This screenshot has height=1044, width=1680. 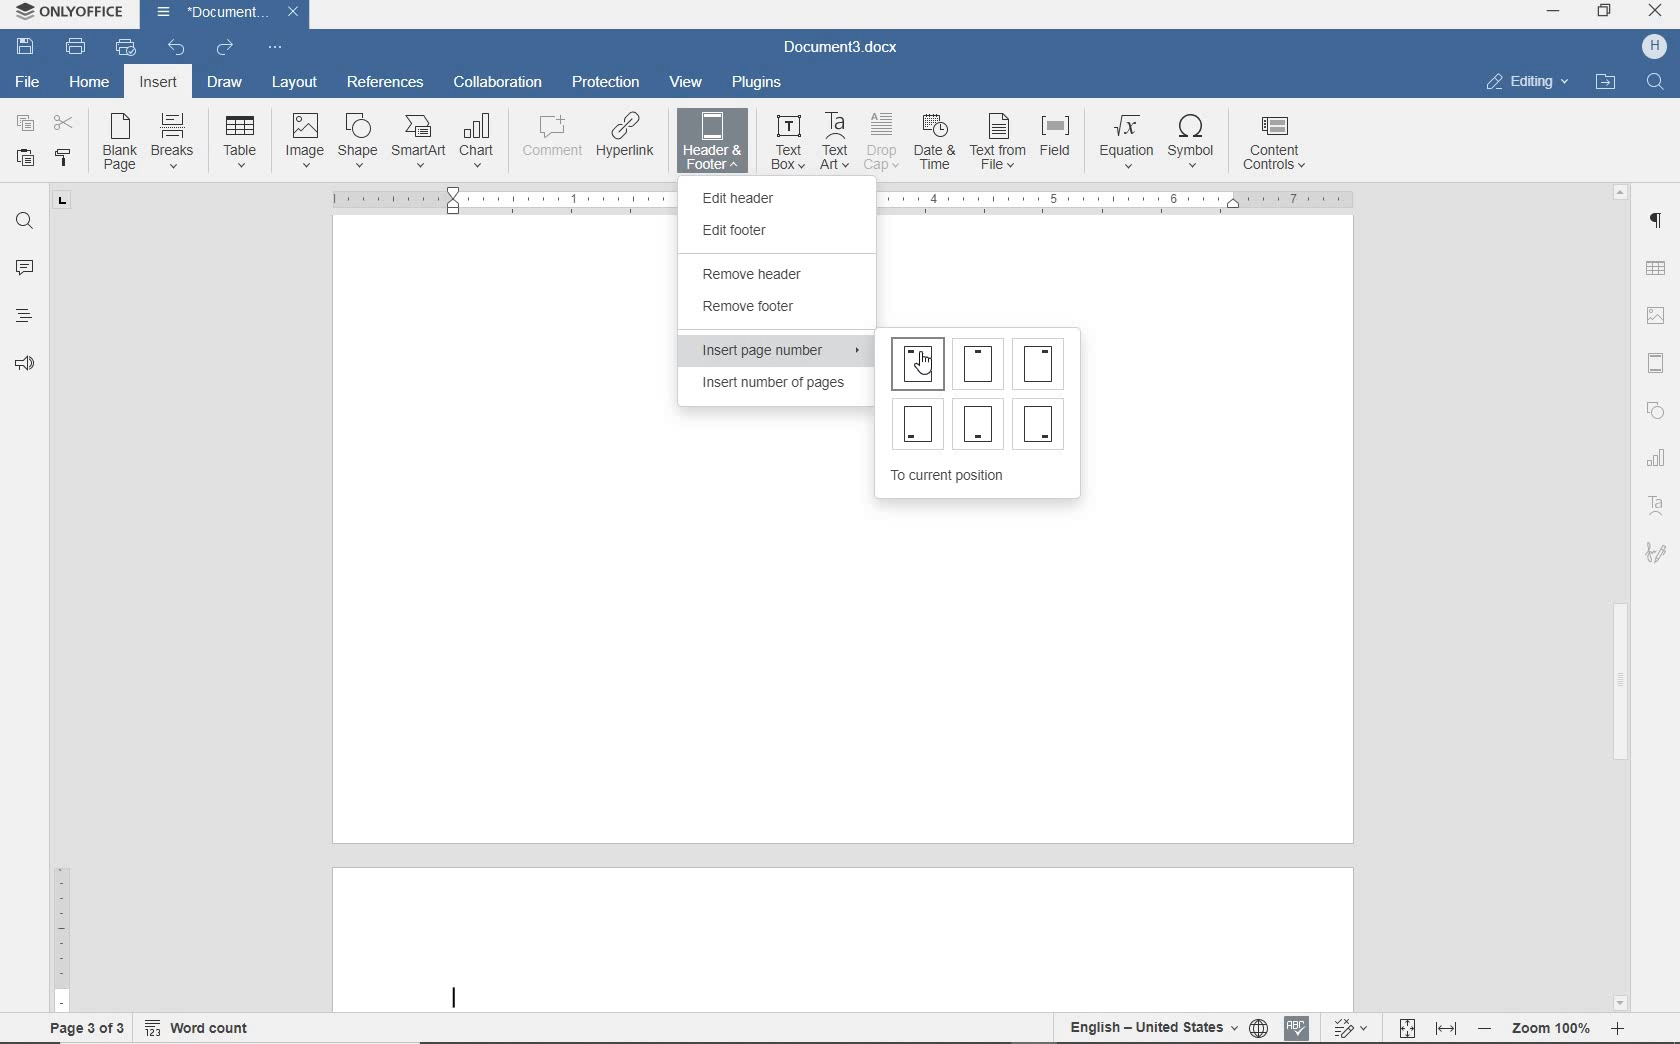 I want to click on TO CURRENT POSITION, so click(x=952, y=477).